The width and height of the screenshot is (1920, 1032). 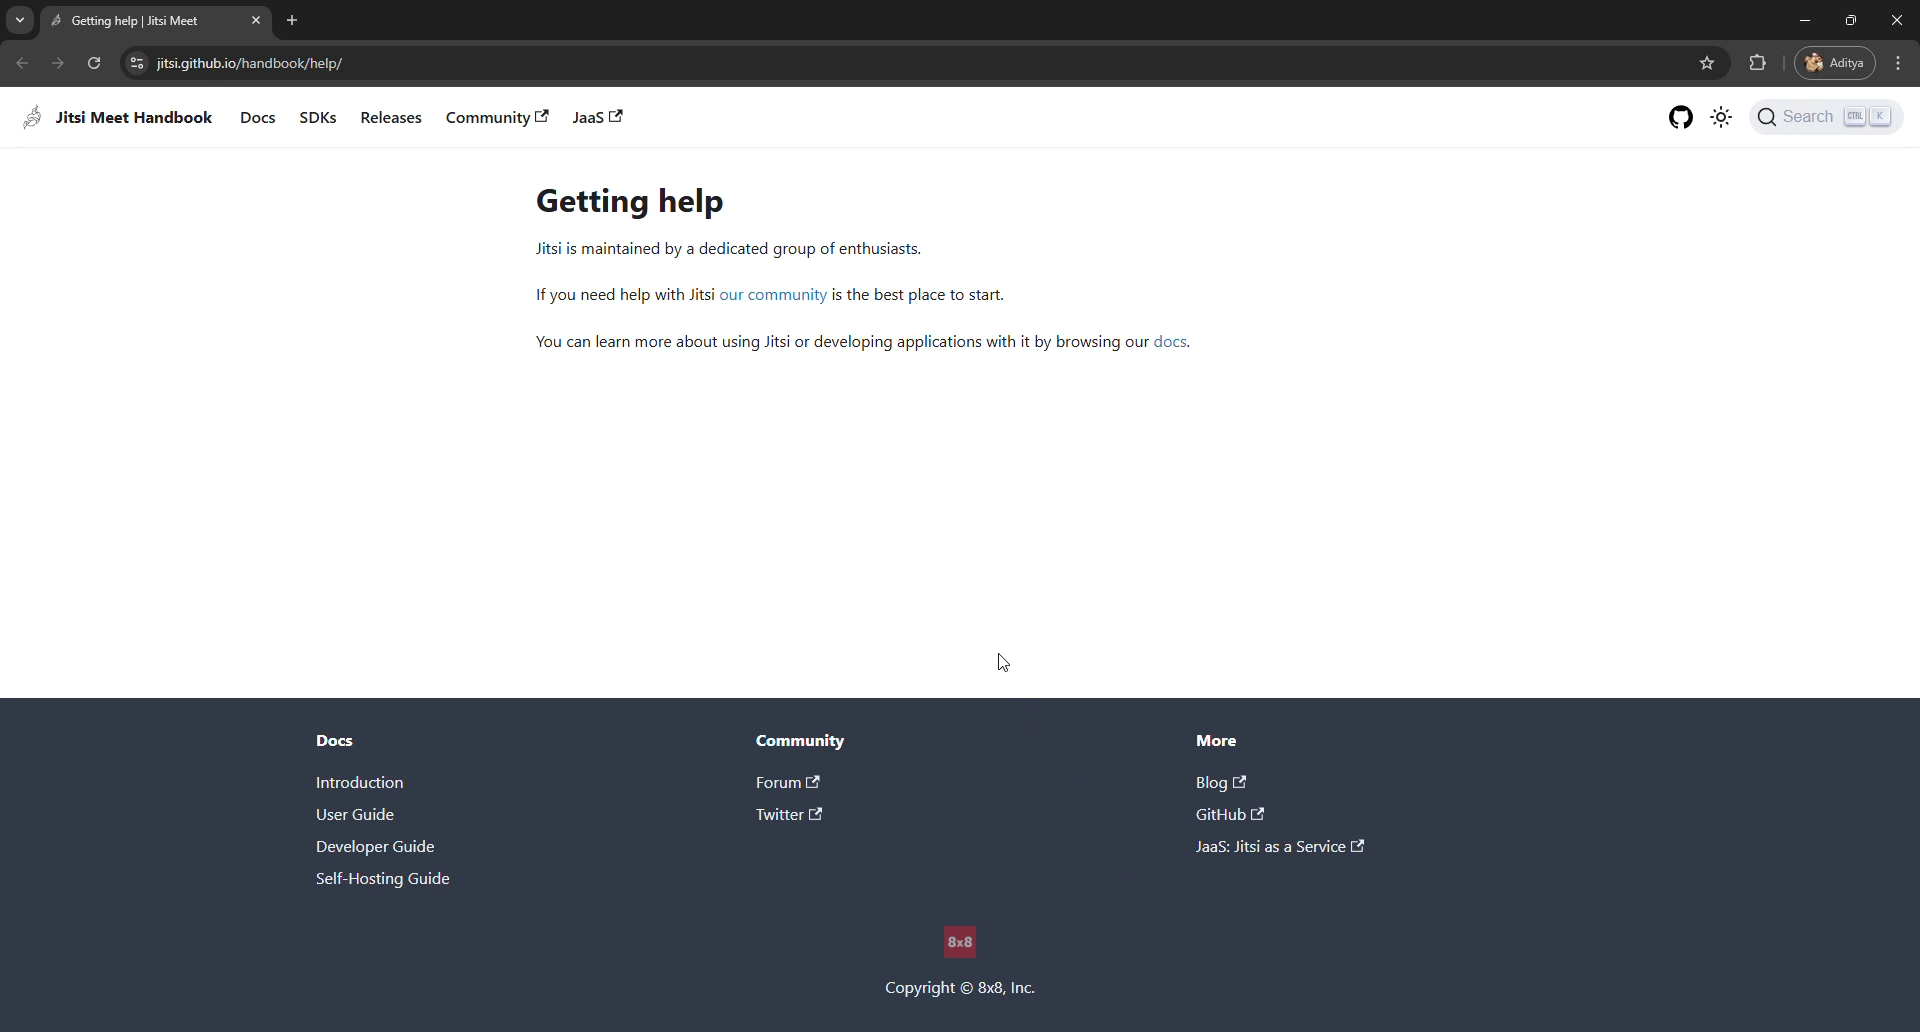 I want to click on minimize, so click(x=1802, y=20).